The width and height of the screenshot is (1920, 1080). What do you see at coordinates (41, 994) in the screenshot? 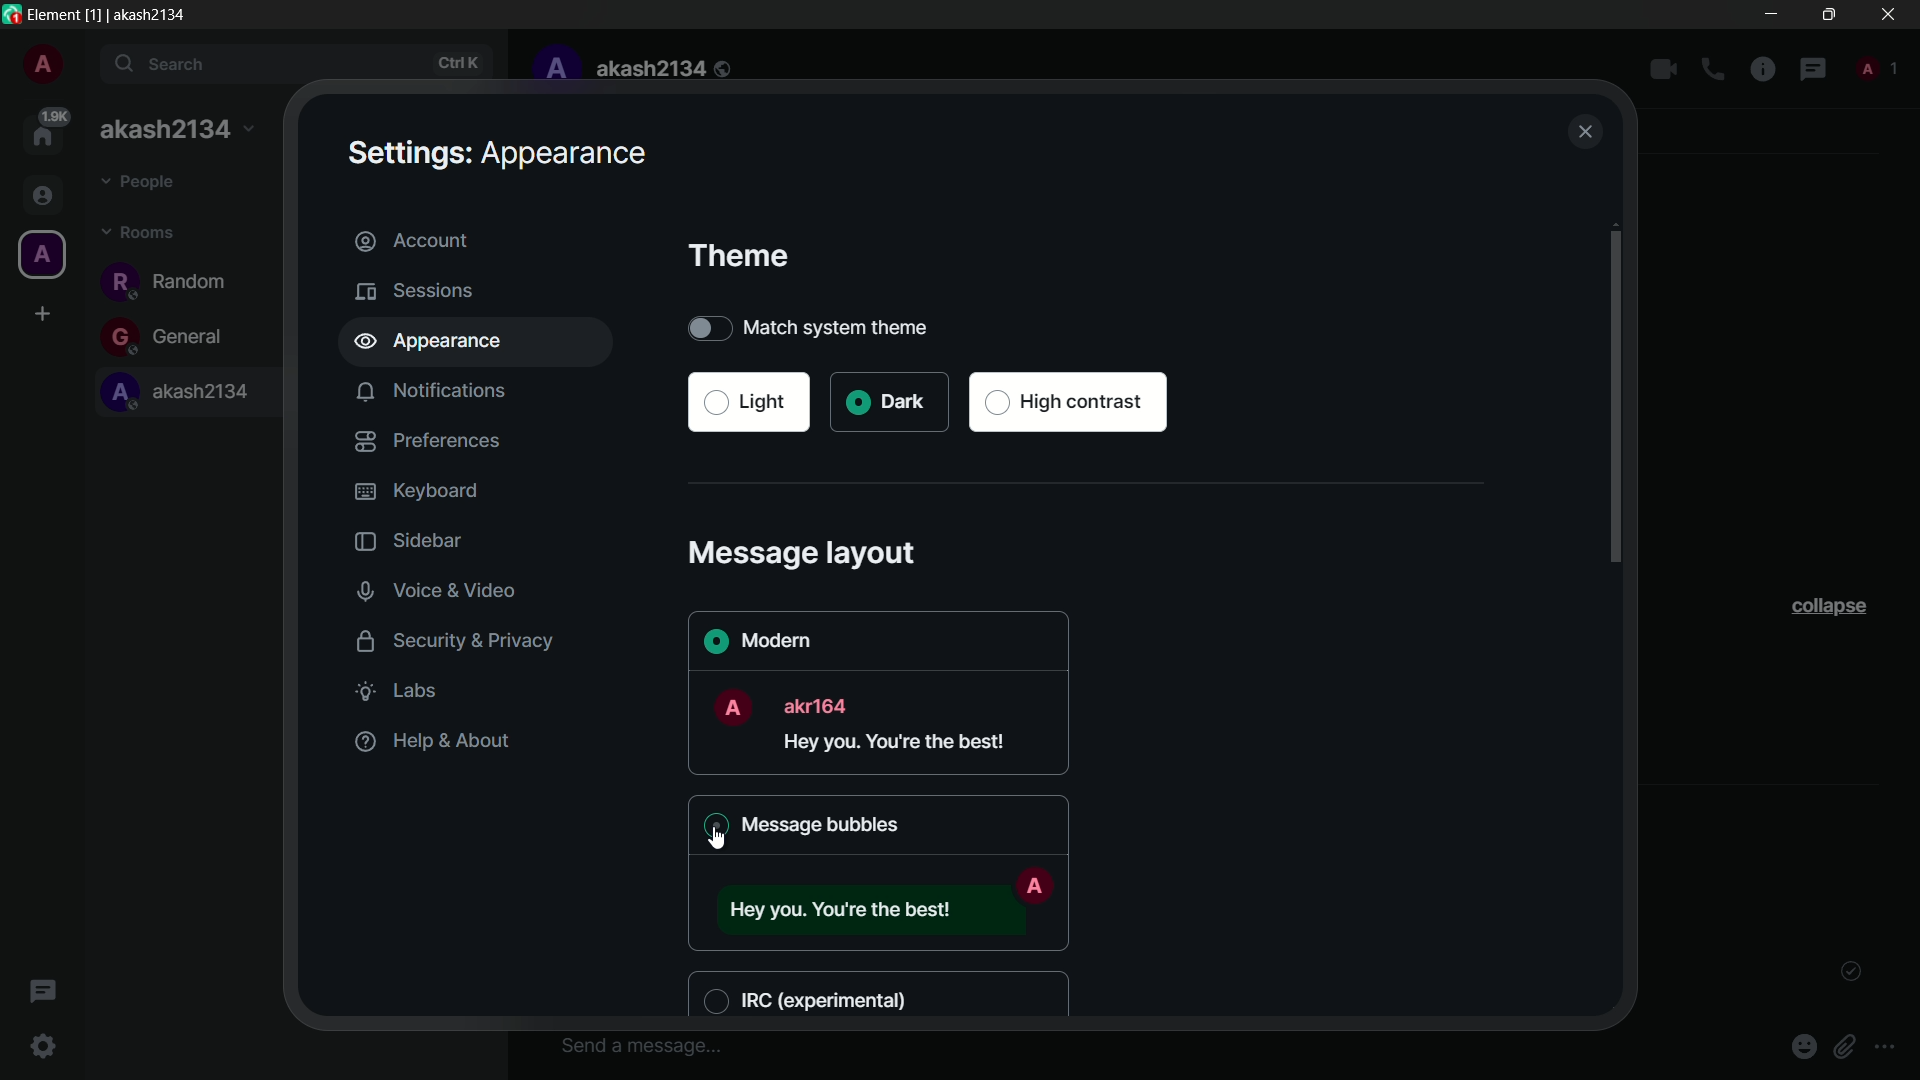
I see `threads` at bounding box center [41, 994].